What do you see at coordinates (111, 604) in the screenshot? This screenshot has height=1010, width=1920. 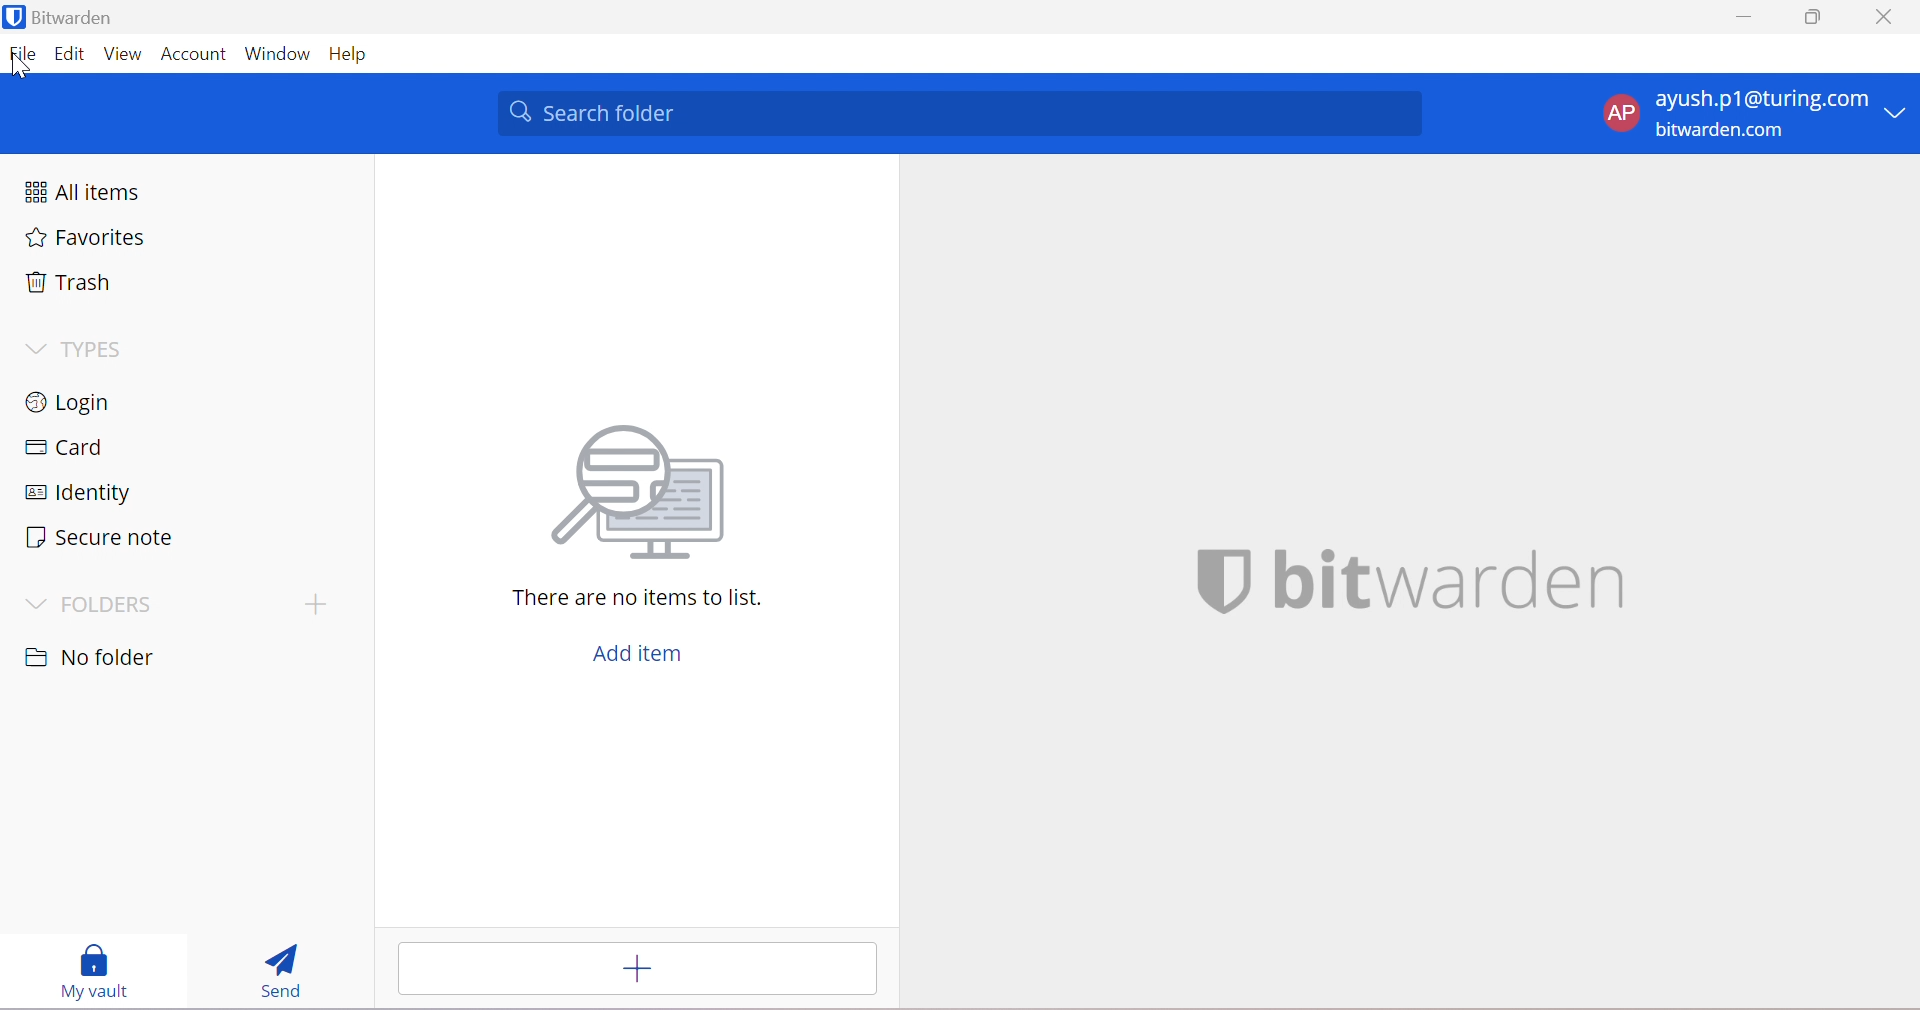 I see `FOLDERS` at bounding box center [111, 604].